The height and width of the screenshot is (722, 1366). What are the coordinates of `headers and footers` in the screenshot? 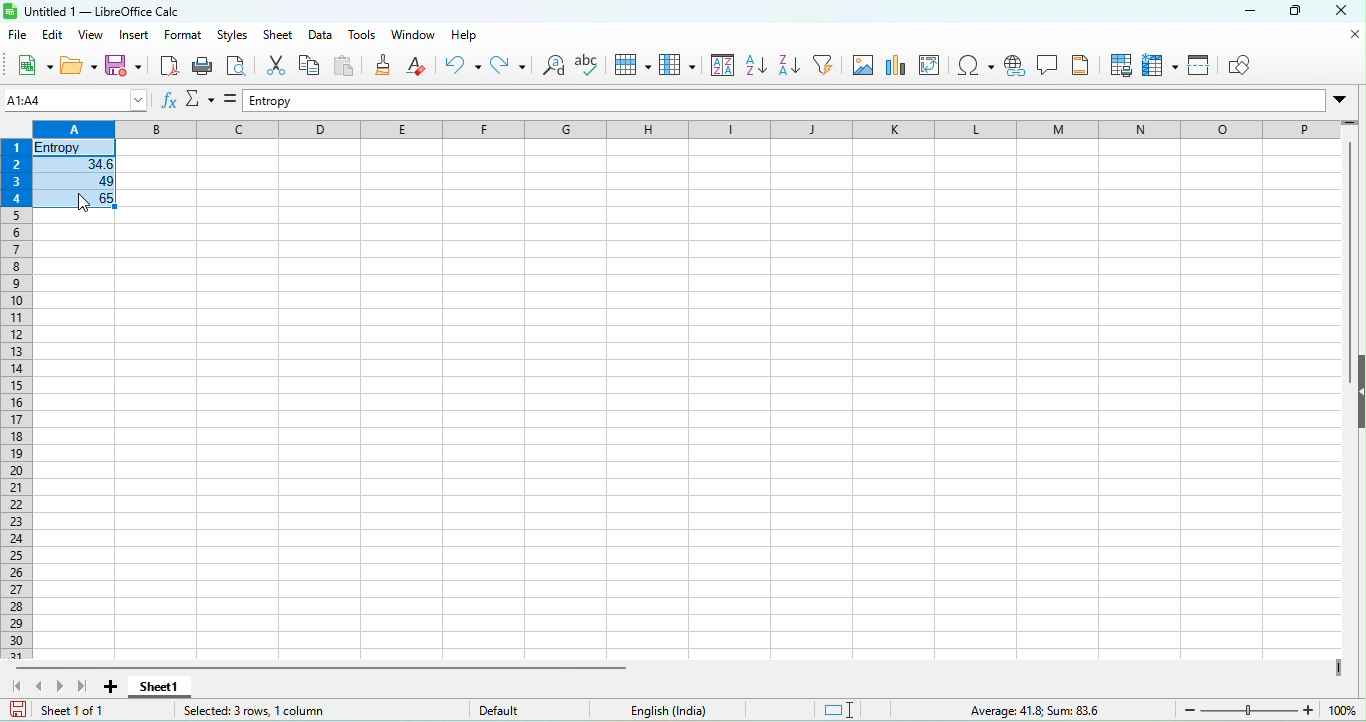 It's located at (1086, 67).